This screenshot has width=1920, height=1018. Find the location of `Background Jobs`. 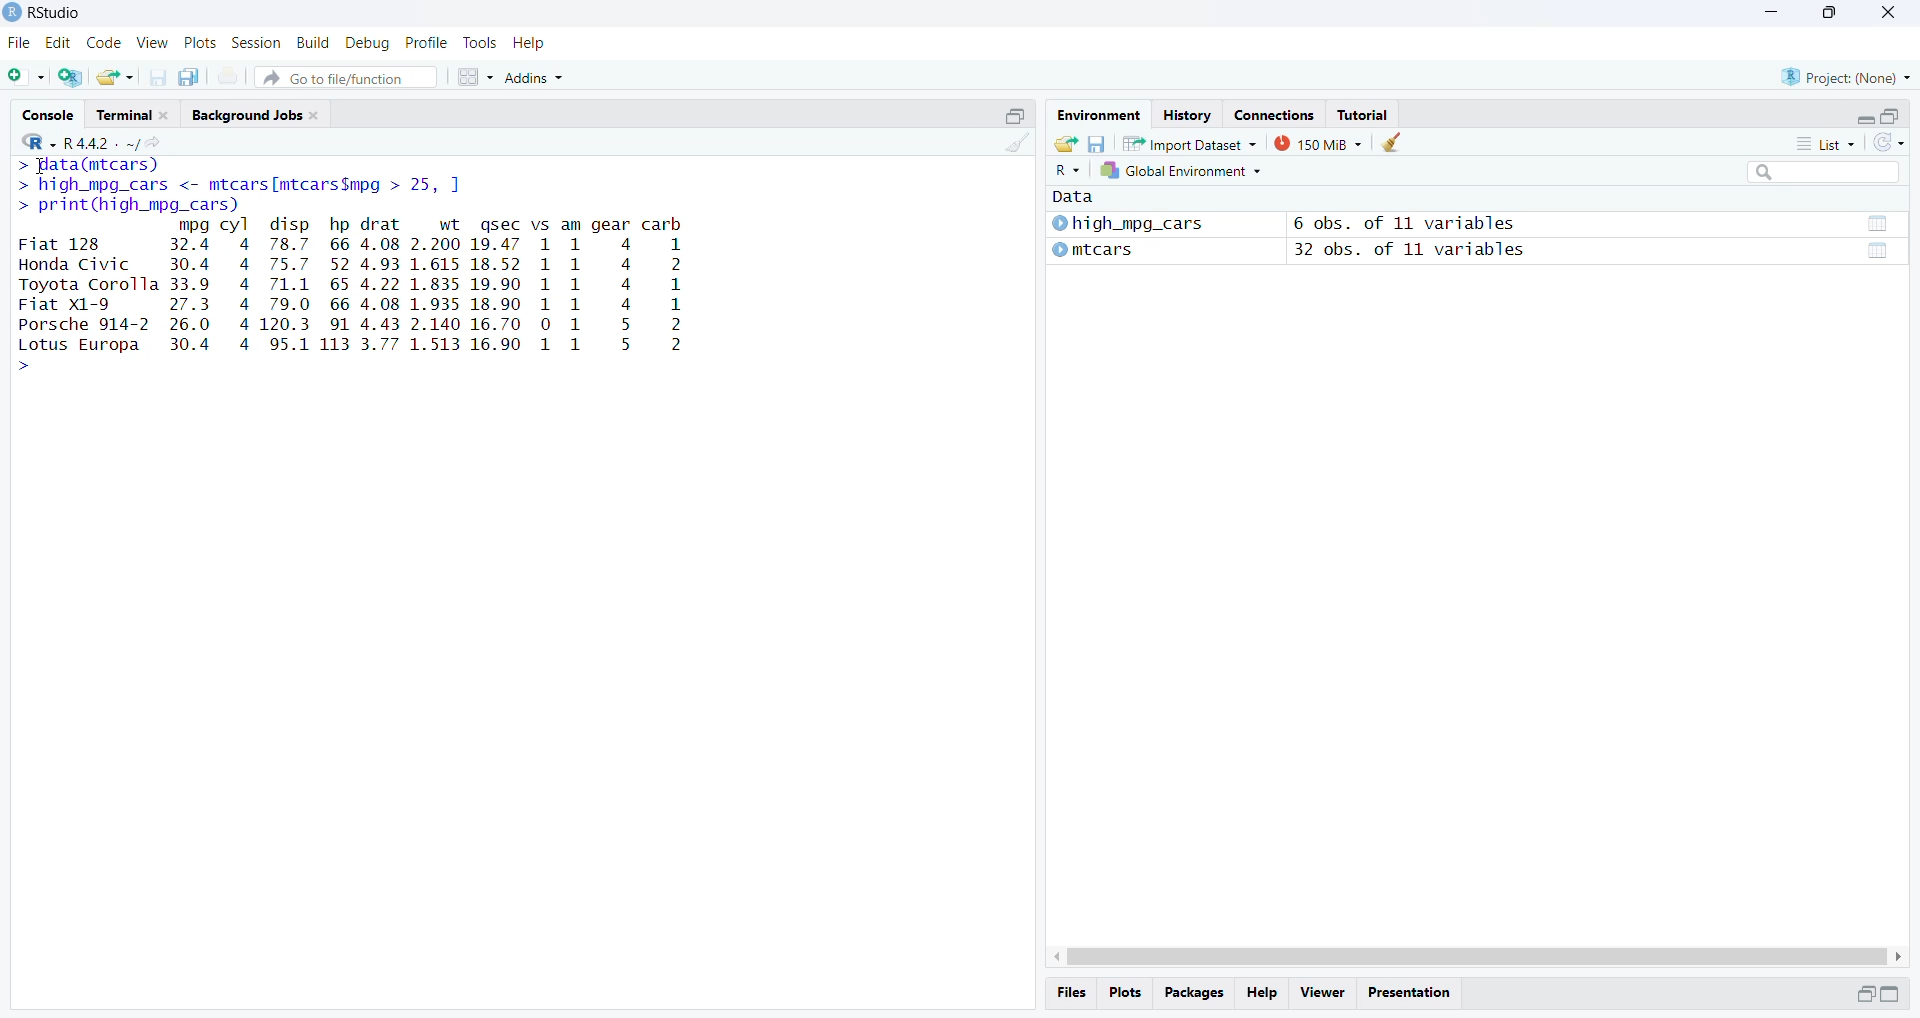

Background Jobs is located at coordinates (261, 114).